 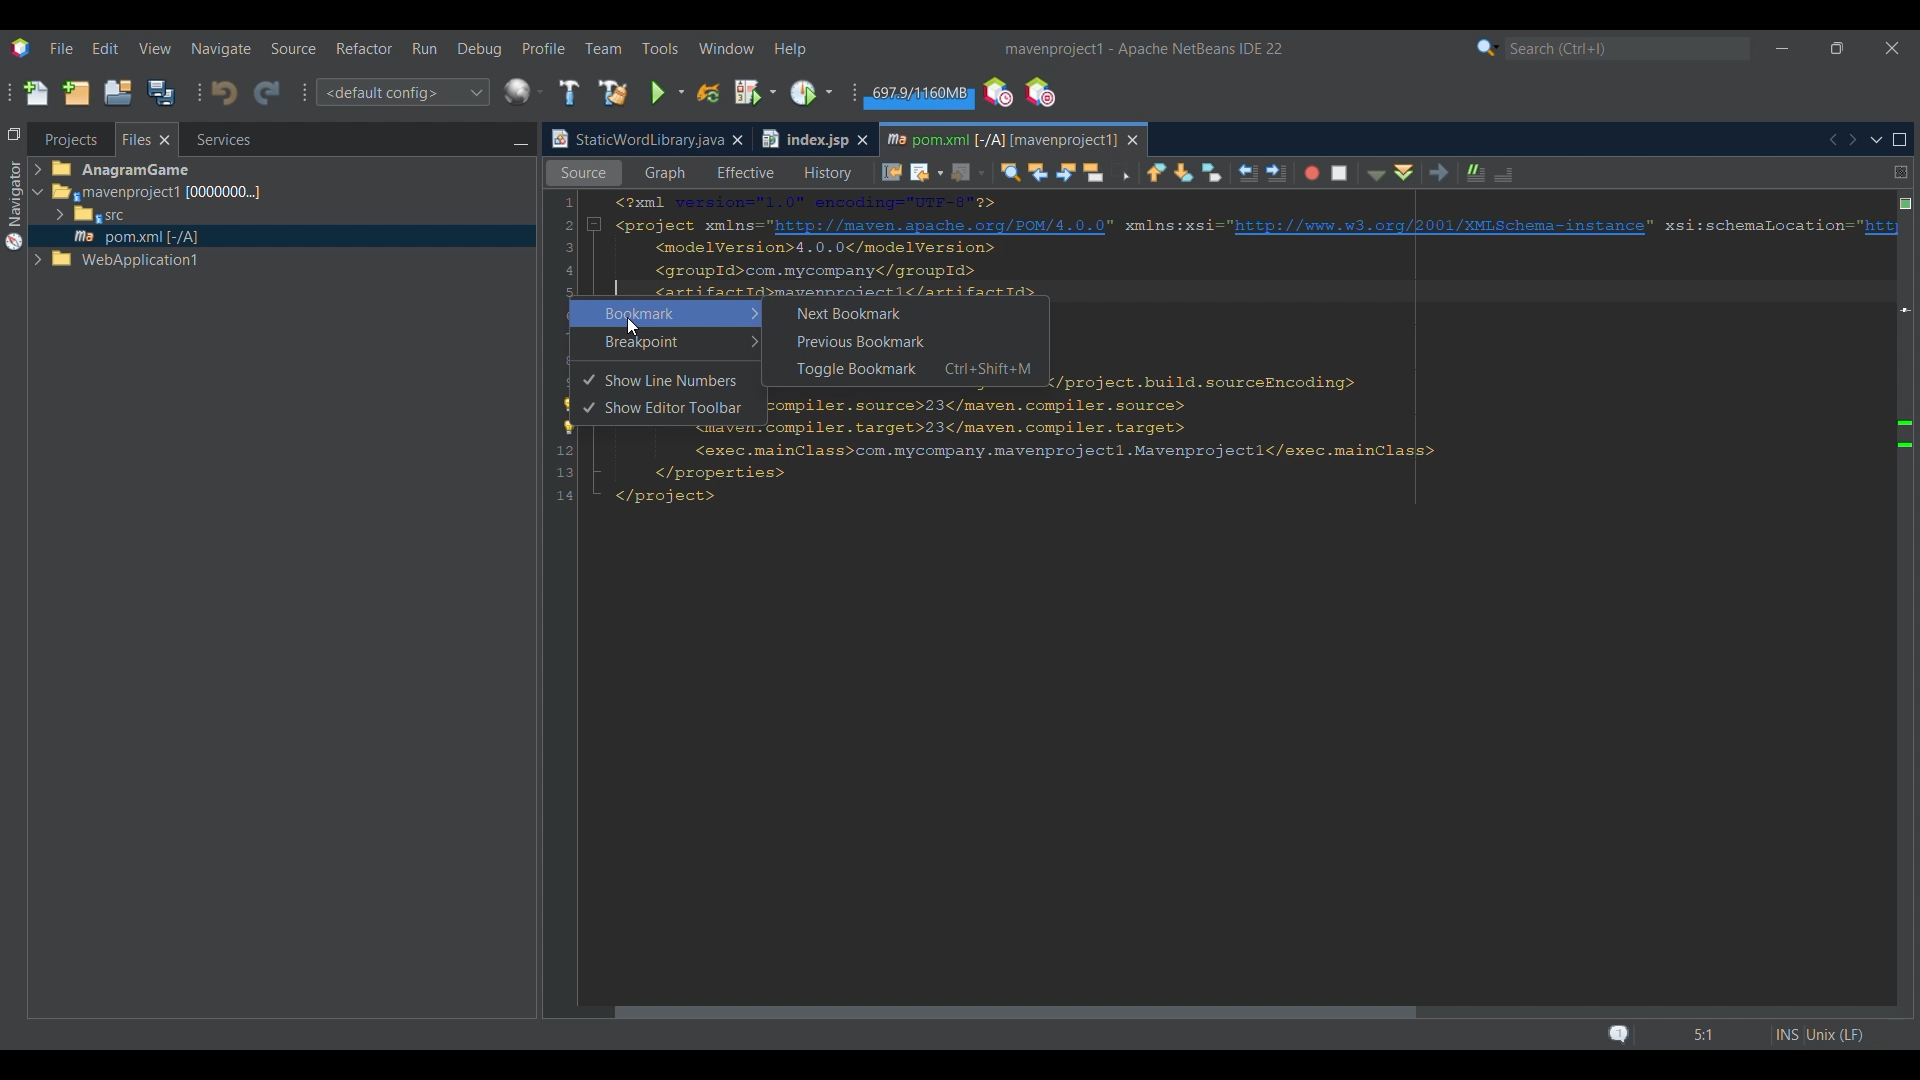 What do you see at coordinates (424, 48) in the screenshot?
I see `Run menu` at bounding box center [424, 48].